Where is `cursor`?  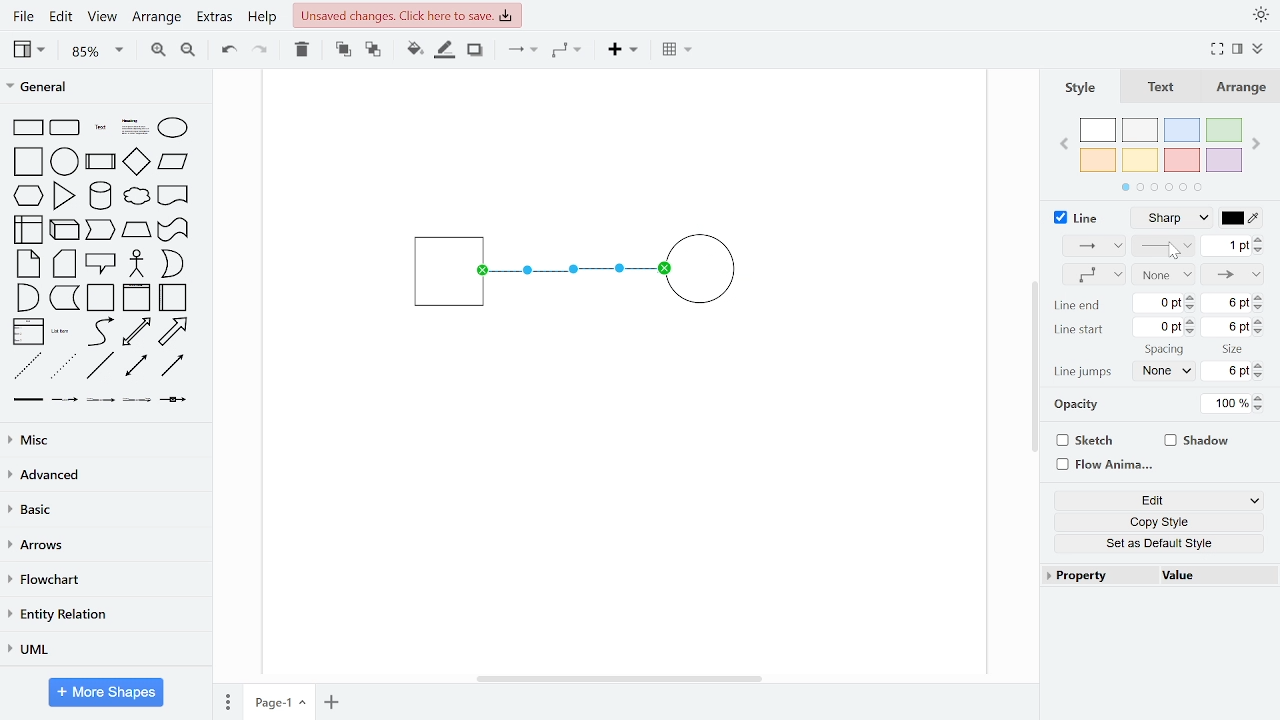 cursor is located at coordinates (1174, 254).